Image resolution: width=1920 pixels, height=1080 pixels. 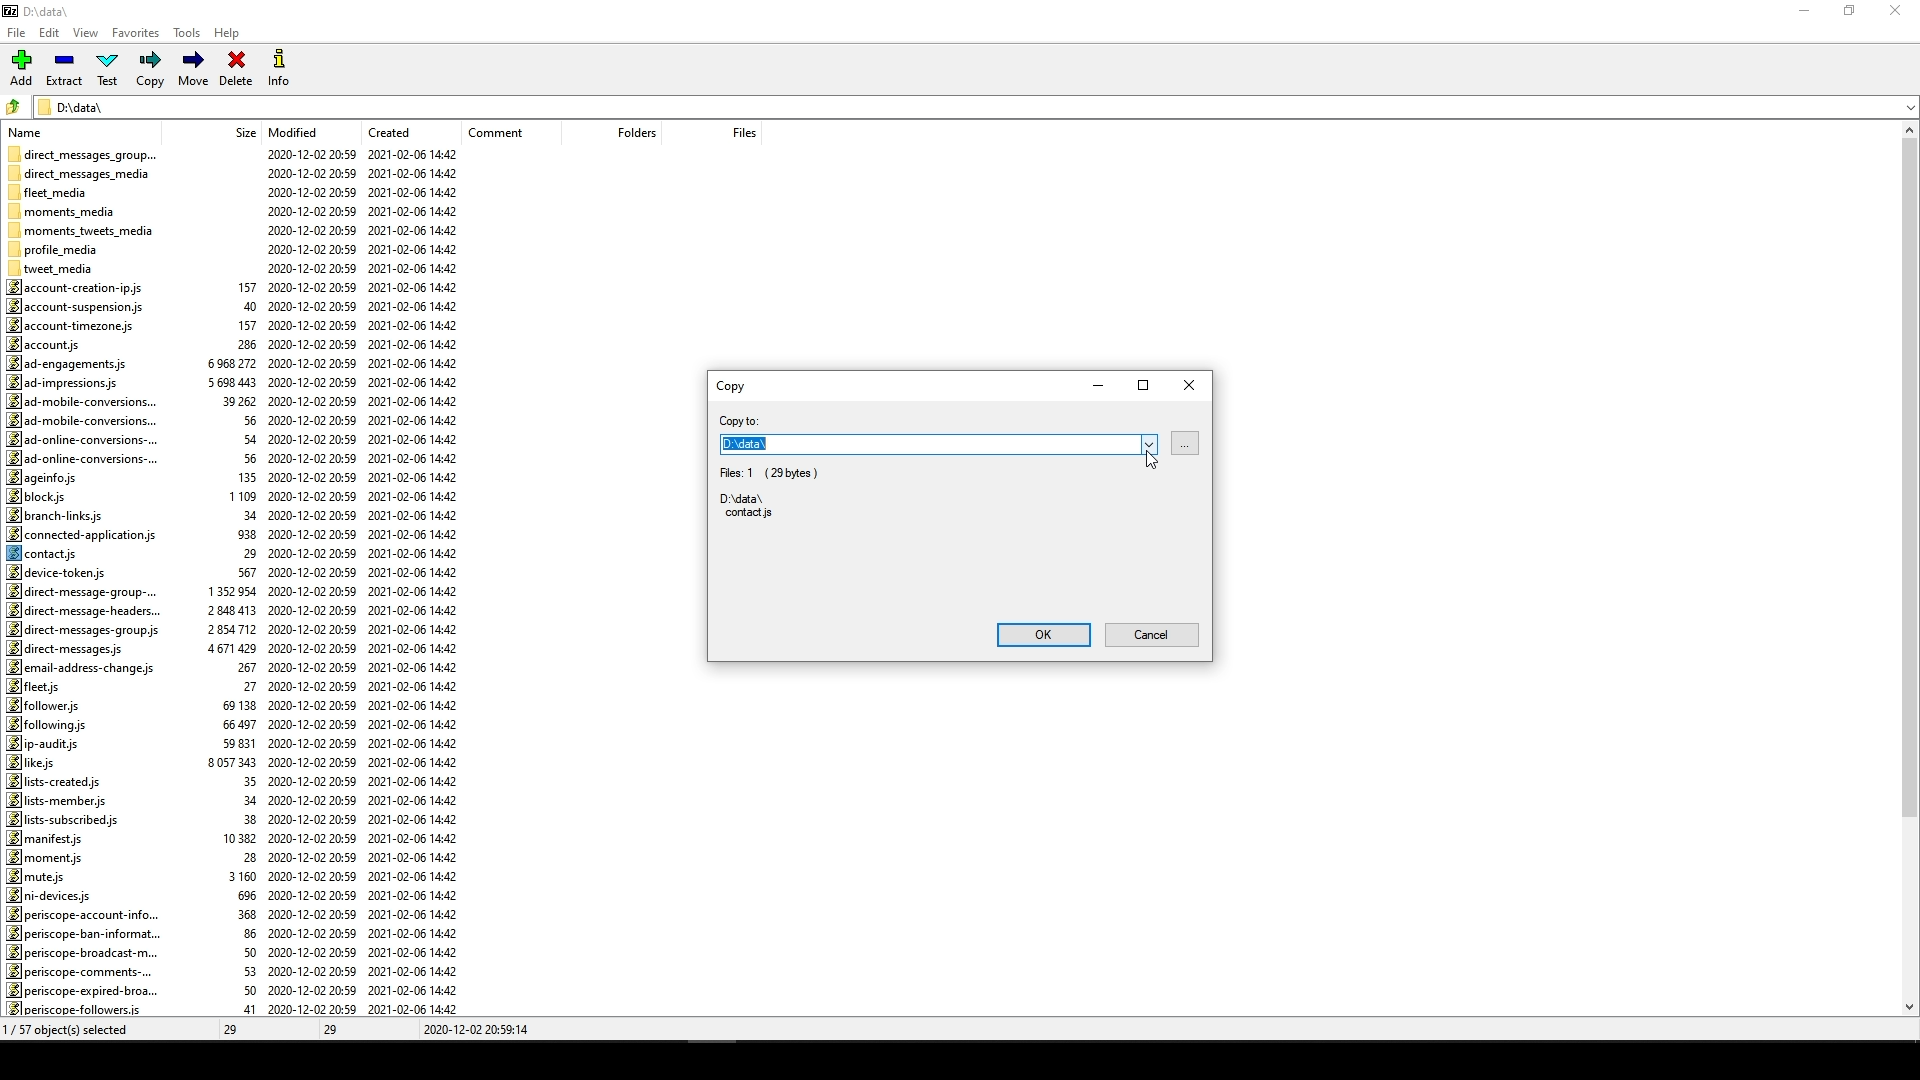 I want to click on account-creation-ip.js, so click(x=83, y=287).